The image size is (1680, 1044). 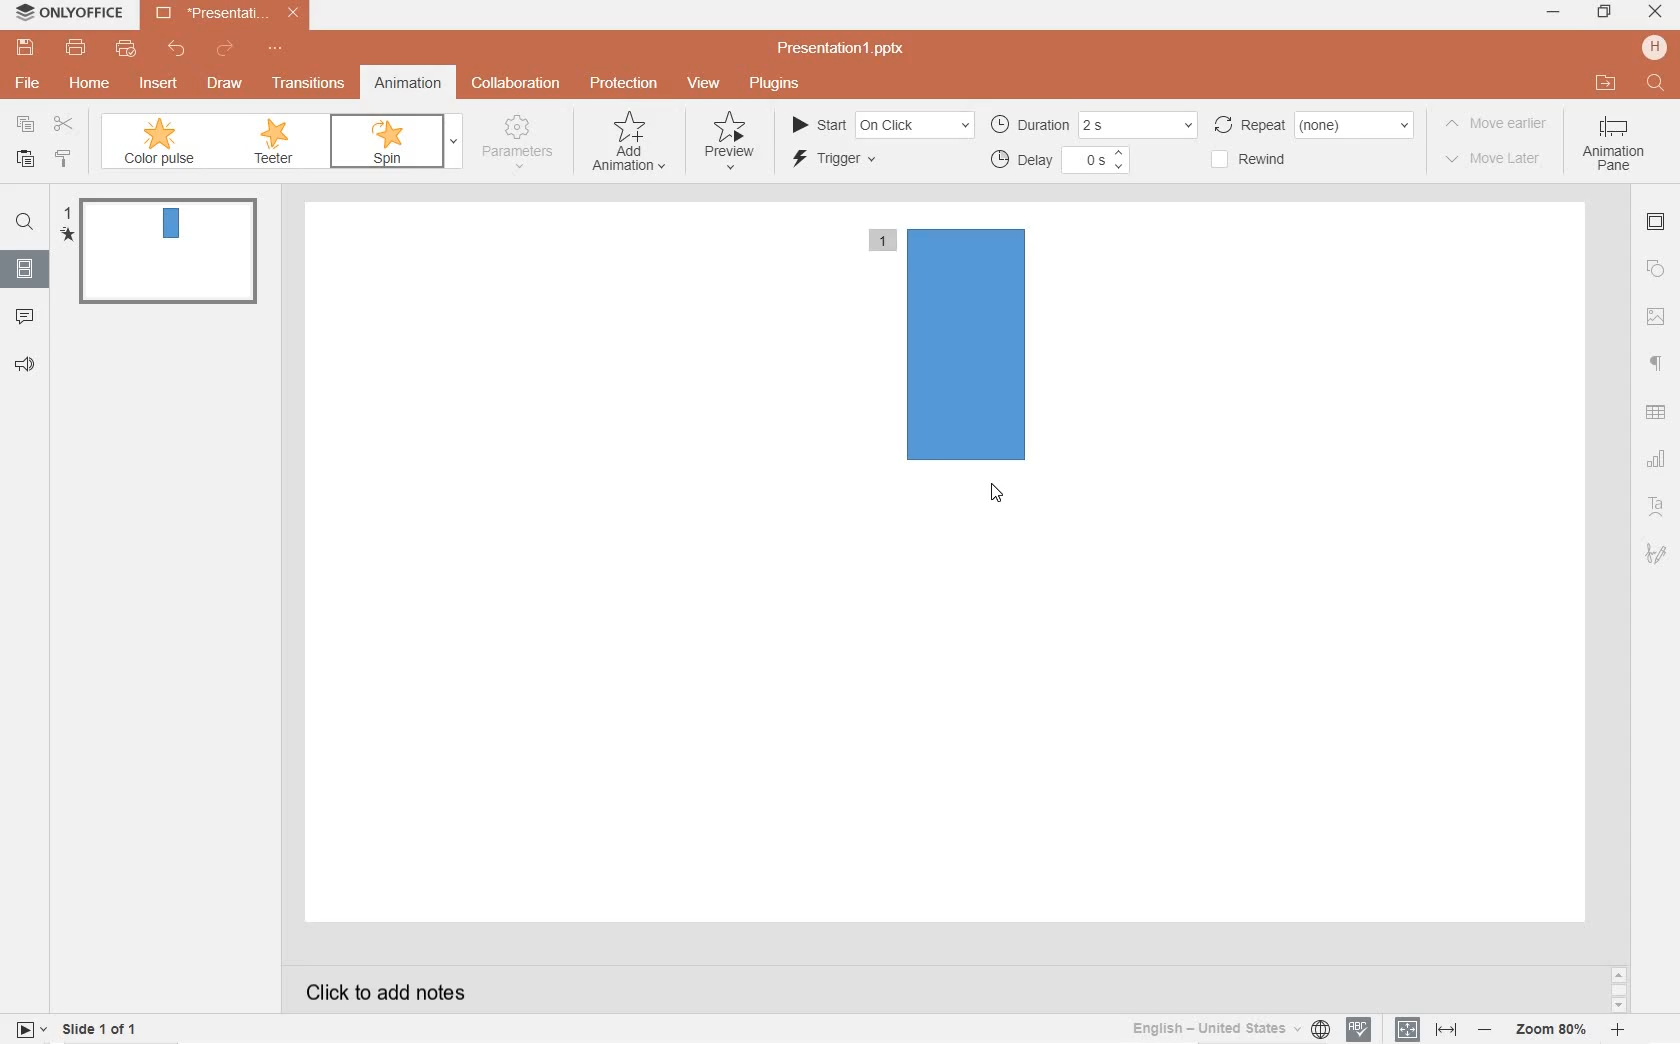 I want to click on slides, so click(x=24, y=265).